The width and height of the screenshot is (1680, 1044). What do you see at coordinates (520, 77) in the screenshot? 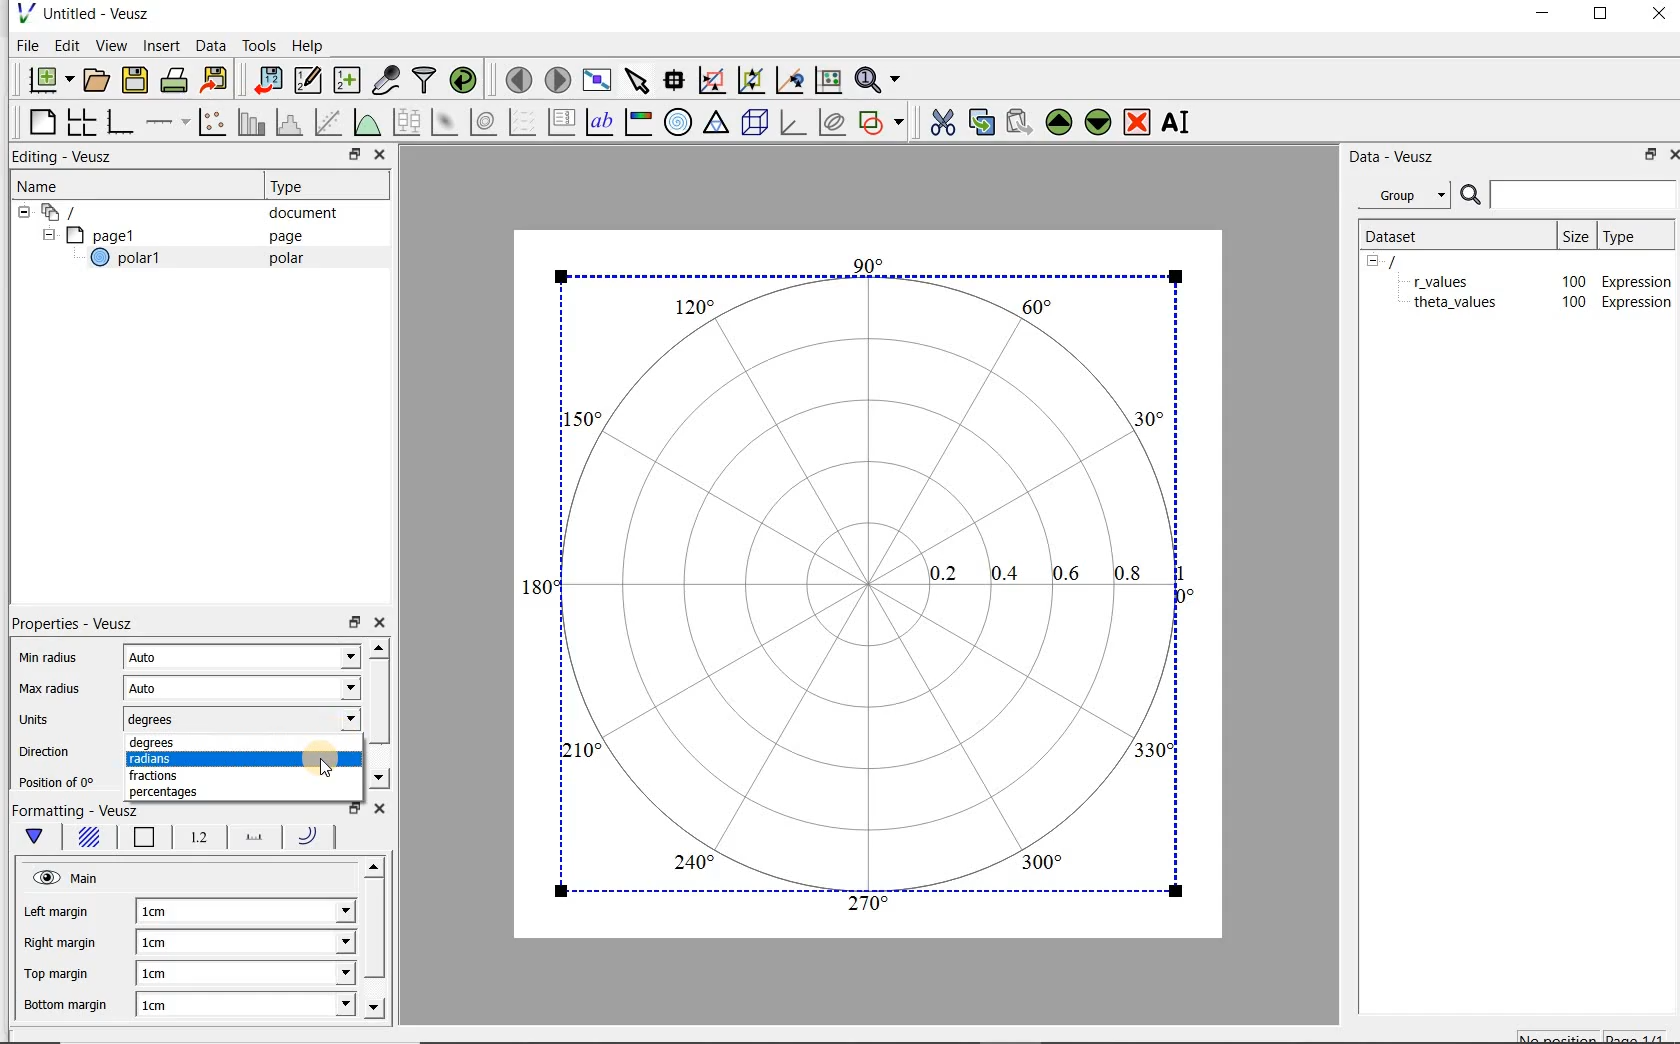
I see `move to the previous page` at bounding box center [520, 77].